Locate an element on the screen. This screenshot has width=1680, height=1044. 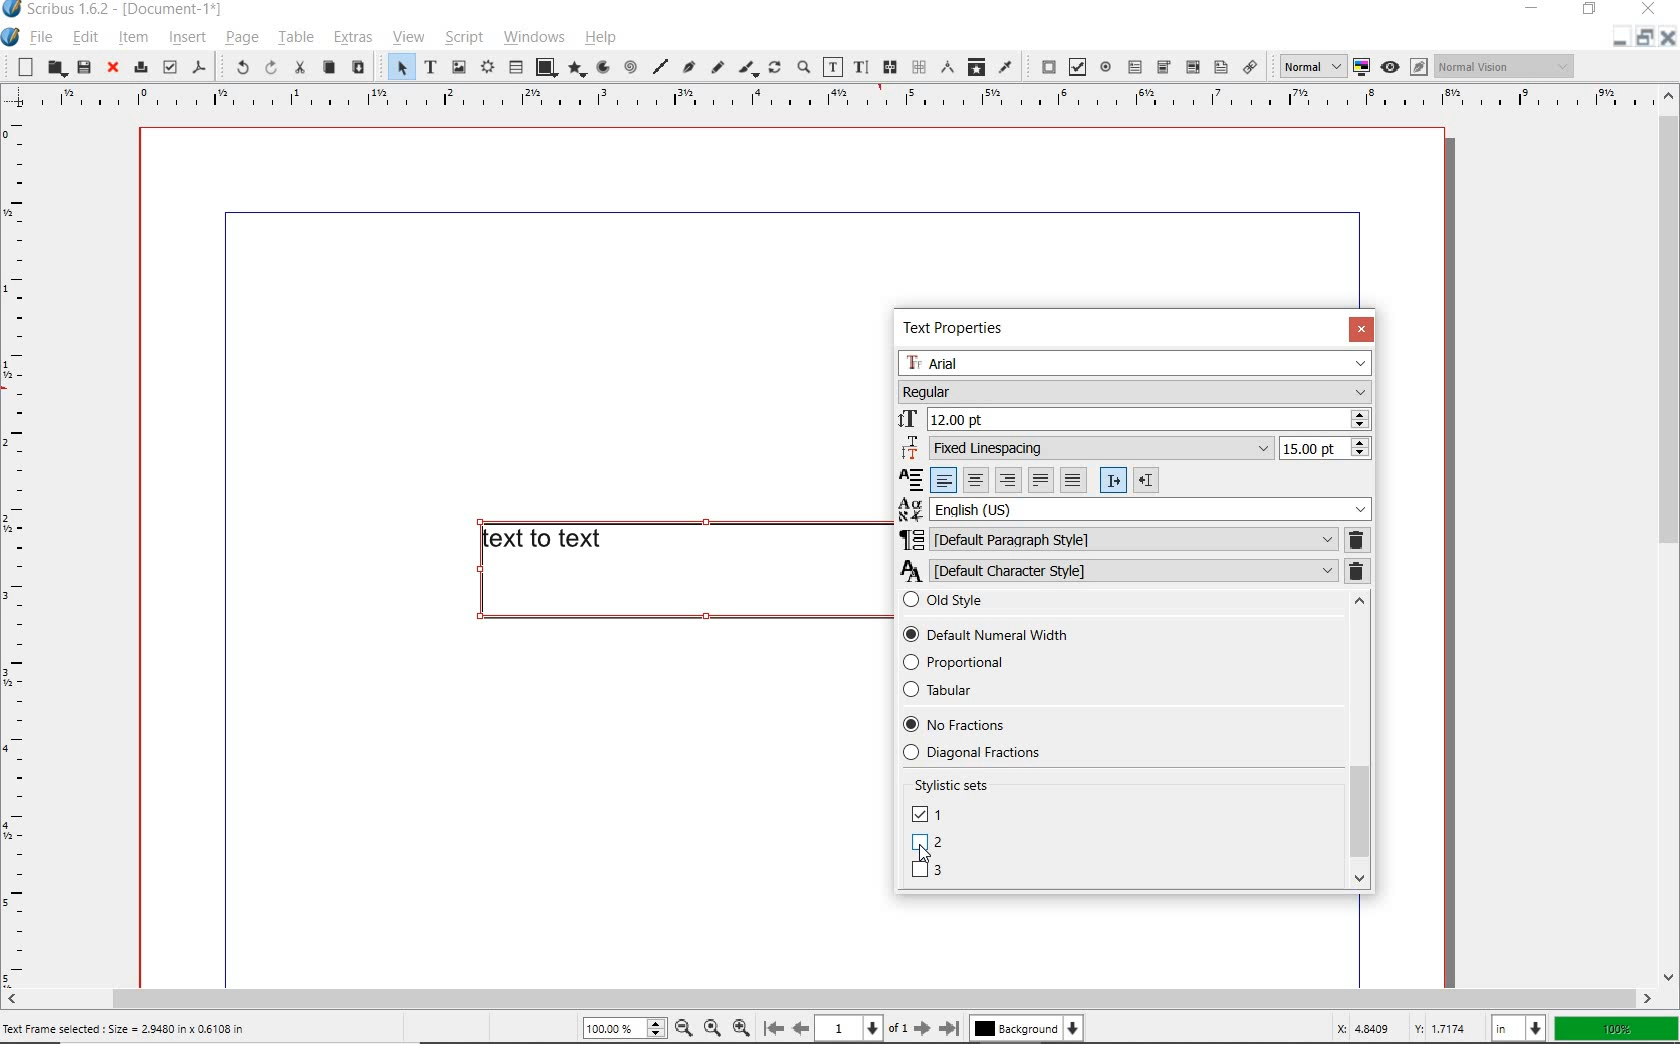
cut is located at coordinates (299, 68).